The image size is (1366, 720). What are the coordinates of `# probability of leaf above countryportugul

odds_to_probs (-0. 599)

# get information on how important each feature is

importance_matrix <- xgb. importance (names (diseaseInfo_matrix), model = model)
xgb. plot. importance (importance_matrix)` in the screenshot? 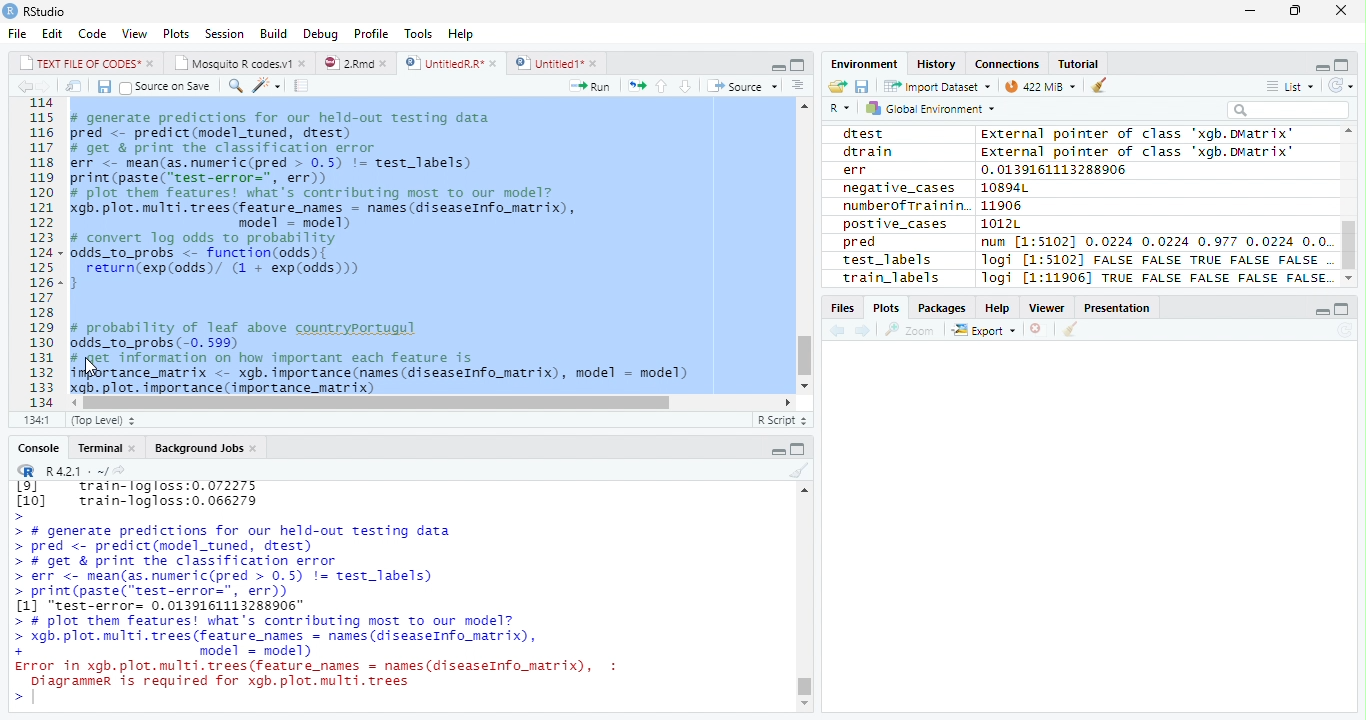 It's located at (388, 355).